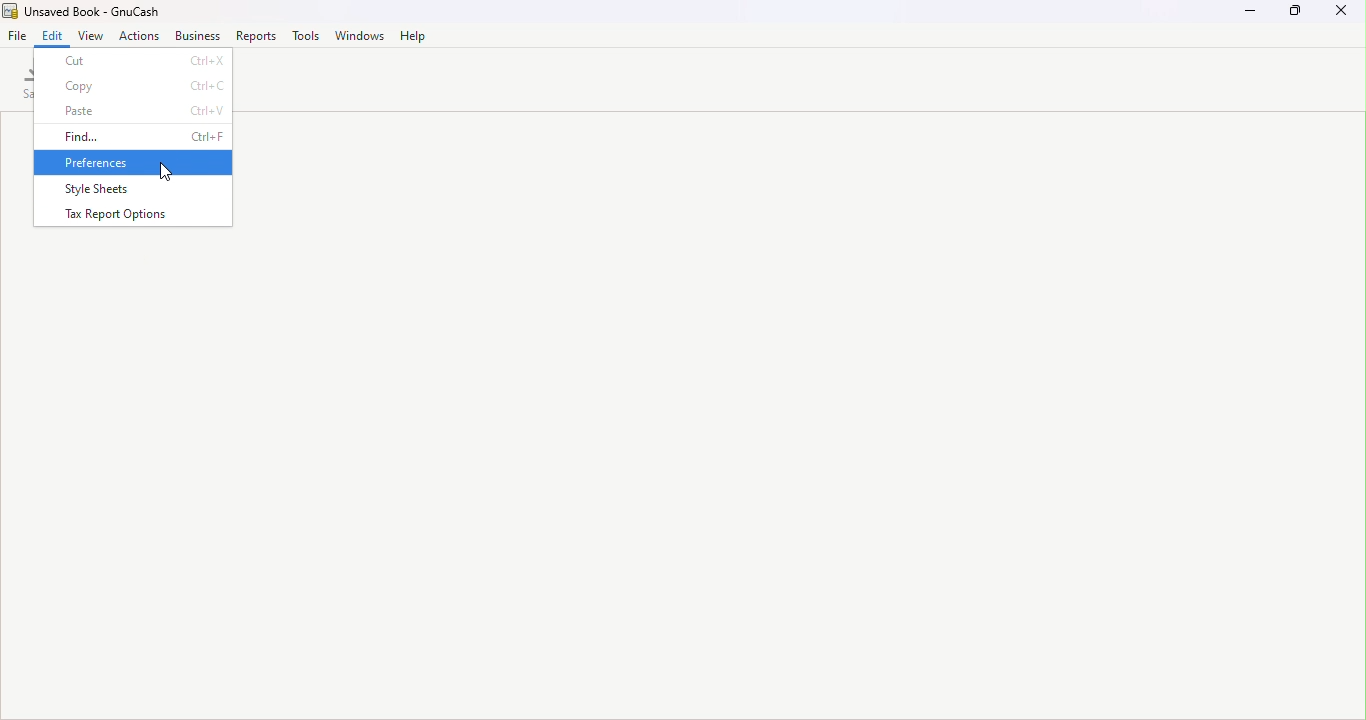 The height and width of the screenshot is (720, 1366). What do you see at coordinates (134, 110) in the screenshot?
I see `Paste` at bounding box center [134, 110].